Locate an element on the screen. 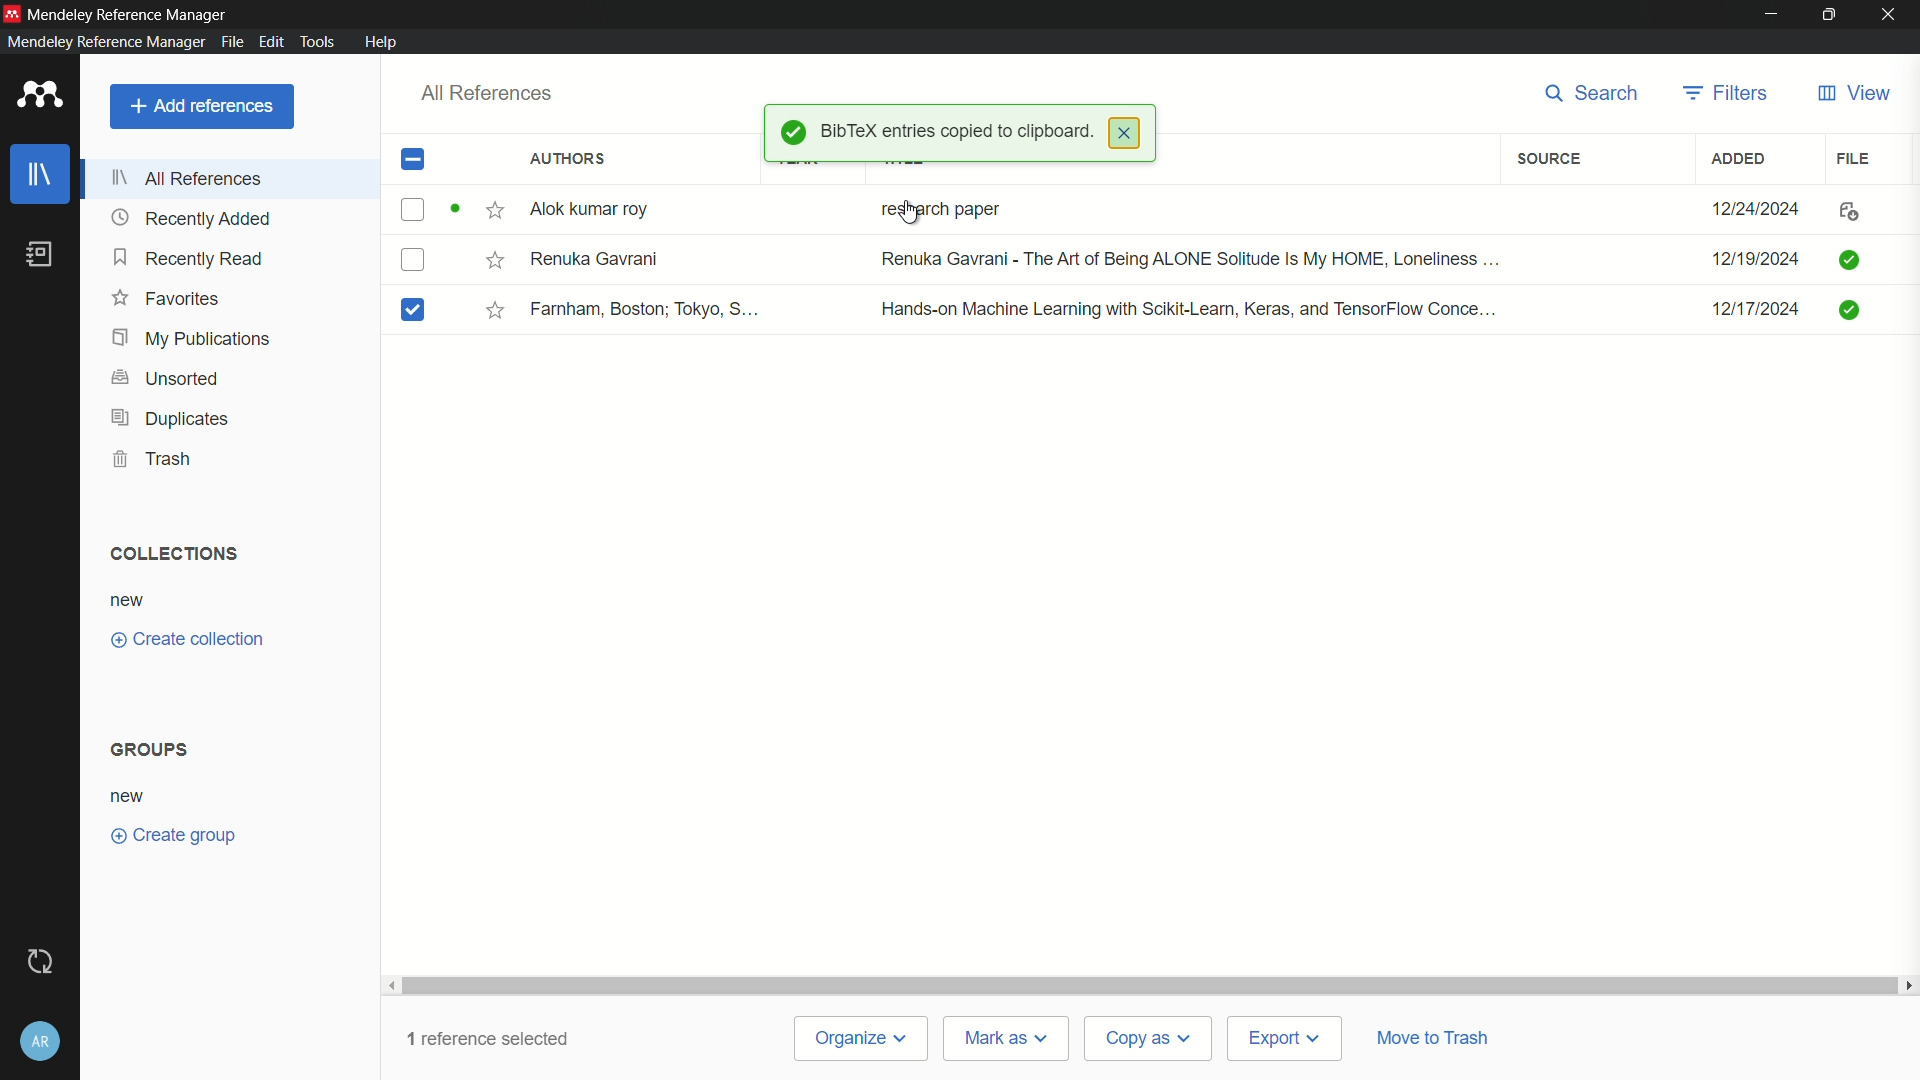 The image size is (1920, 1080). year is located at coordinates (800, 163).